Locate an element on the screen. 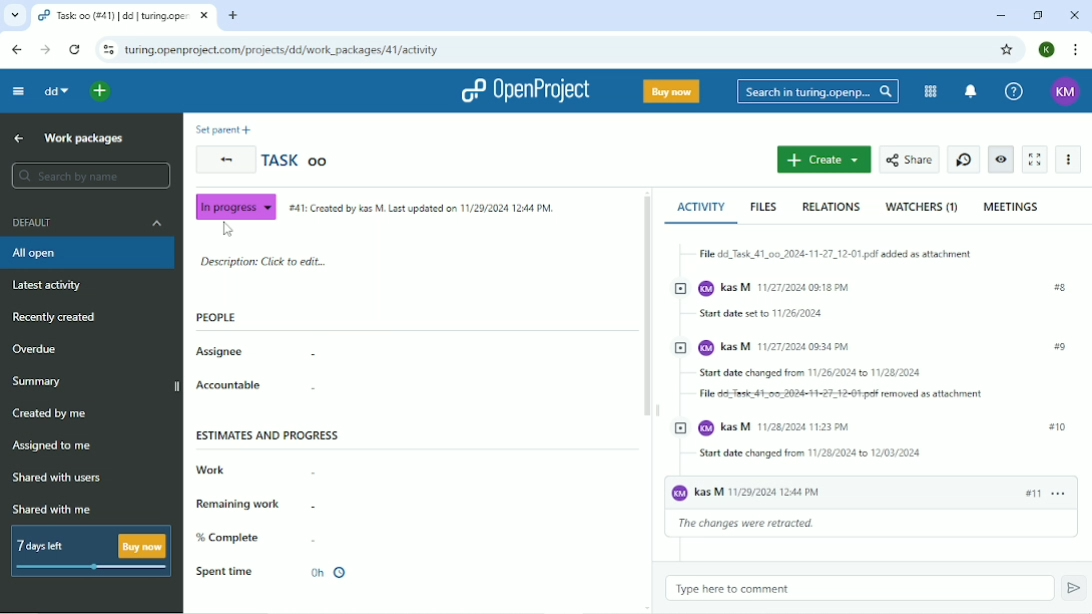 This screenshot has height=614, width=1092. Task oo is located at coordinates (299, 161).